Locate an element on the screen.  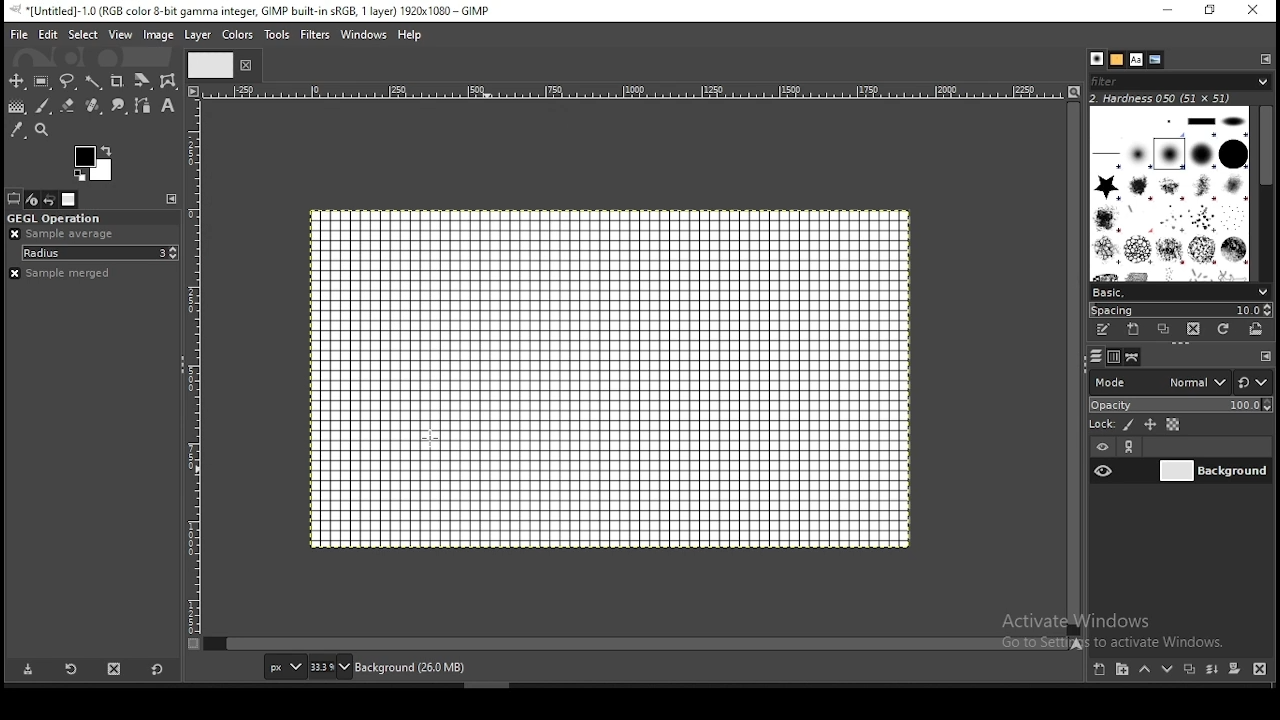
layer visibility on/off is located at coordinates (1104, 470).